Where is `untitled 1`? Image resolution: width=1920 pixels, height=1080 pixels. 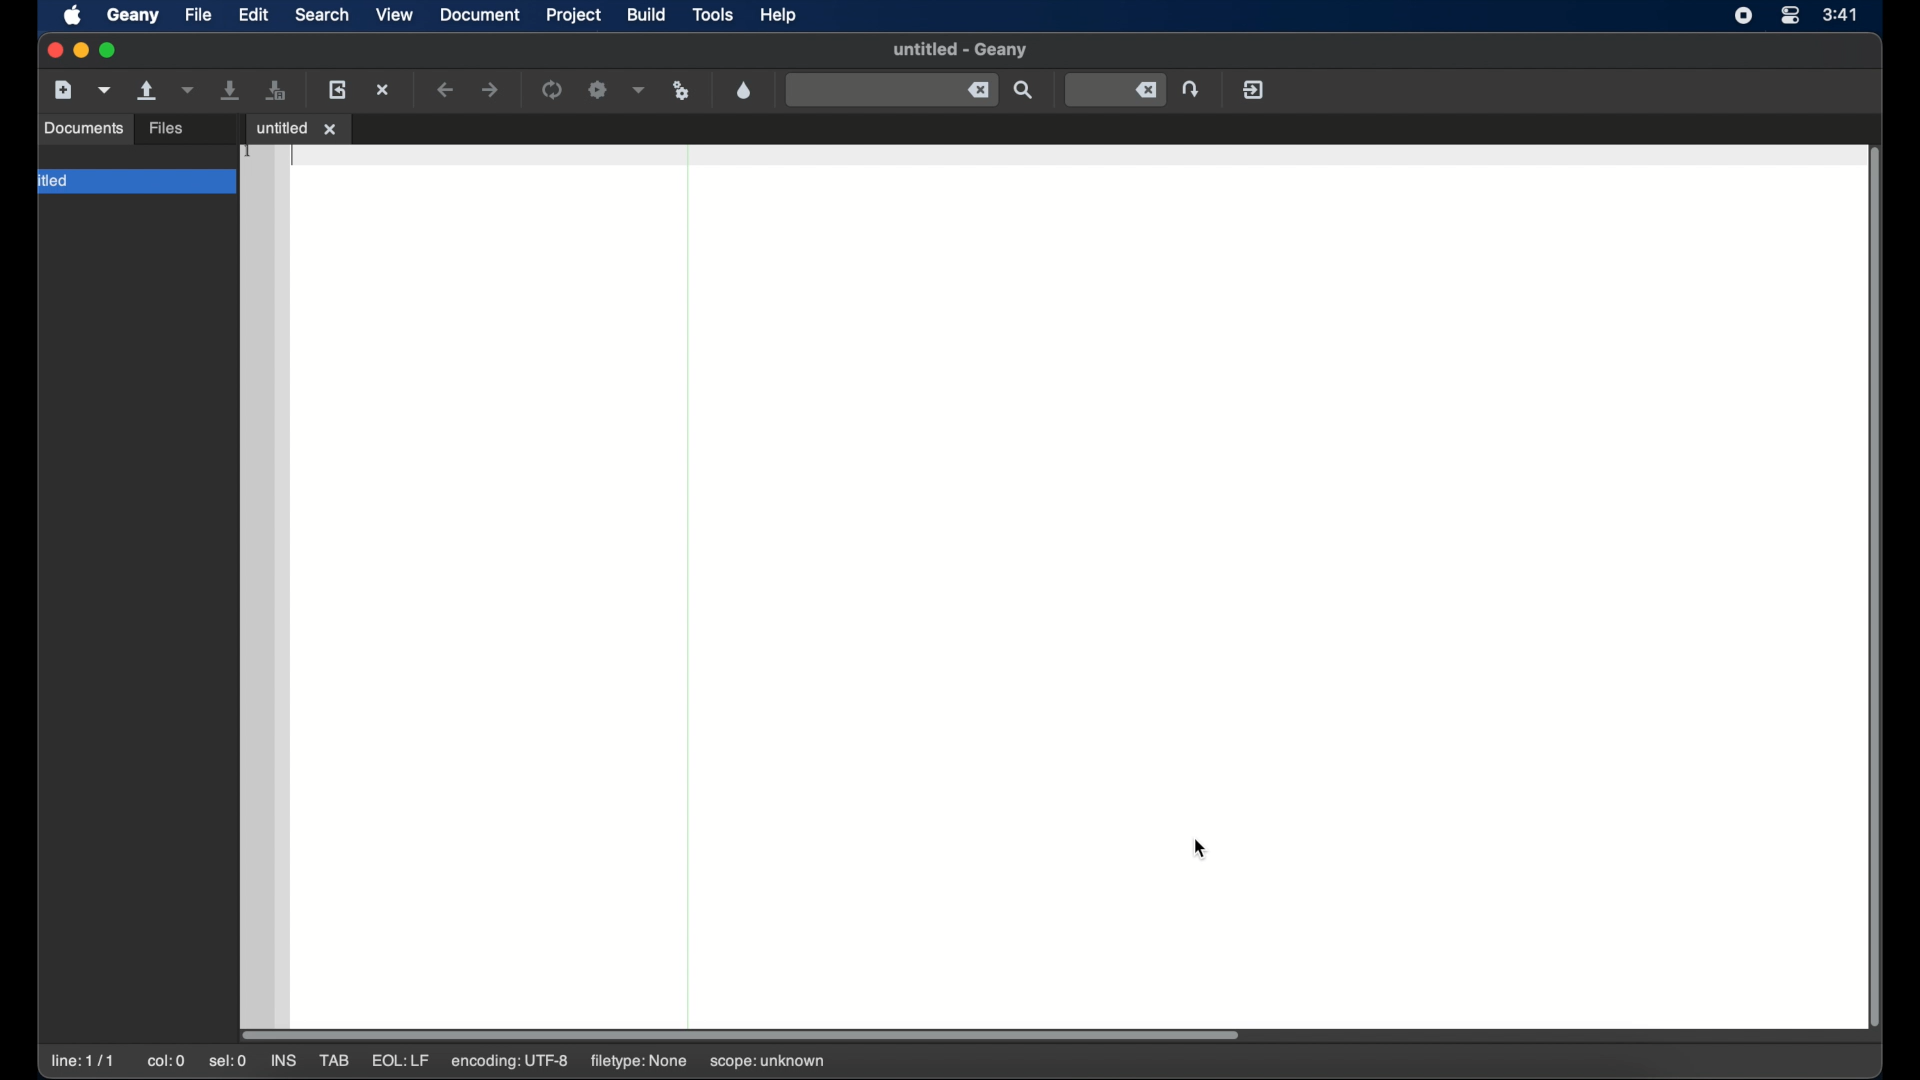
untitled 1 is located at coordinates (298, 126).